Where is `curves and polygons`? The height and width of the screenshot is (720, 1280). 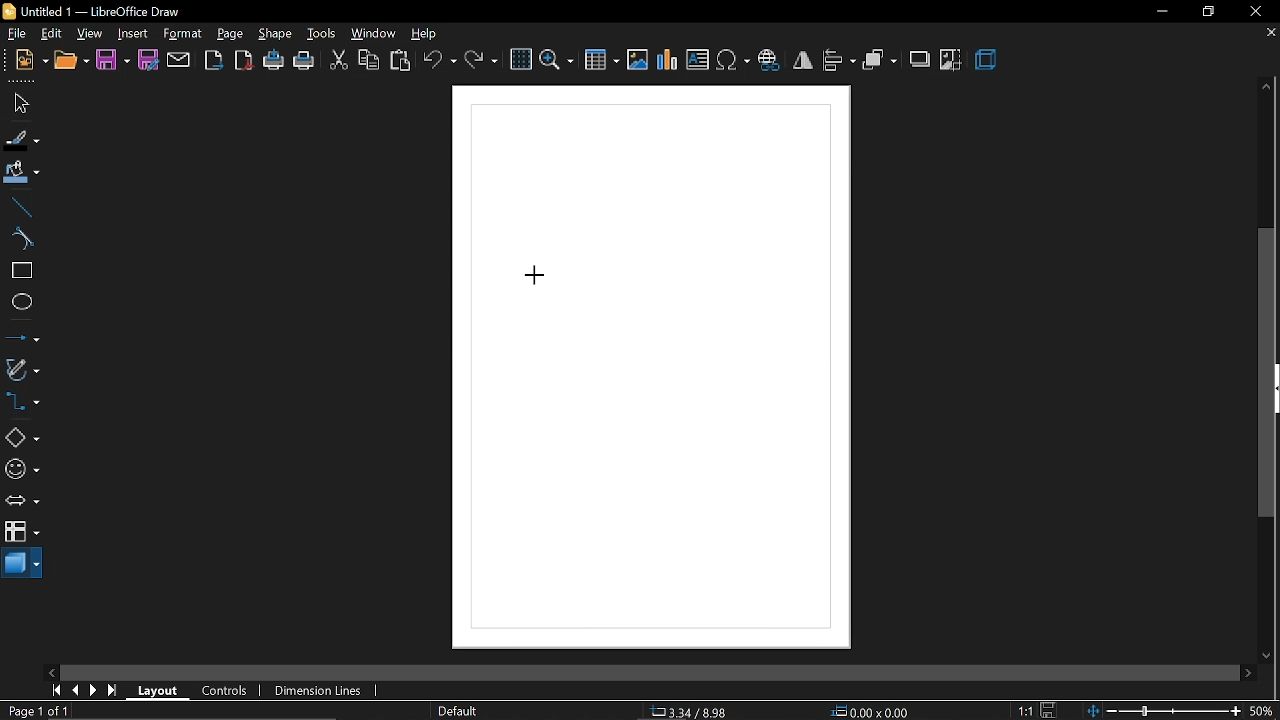 curves and polygons is located at coordinates (22, 371).